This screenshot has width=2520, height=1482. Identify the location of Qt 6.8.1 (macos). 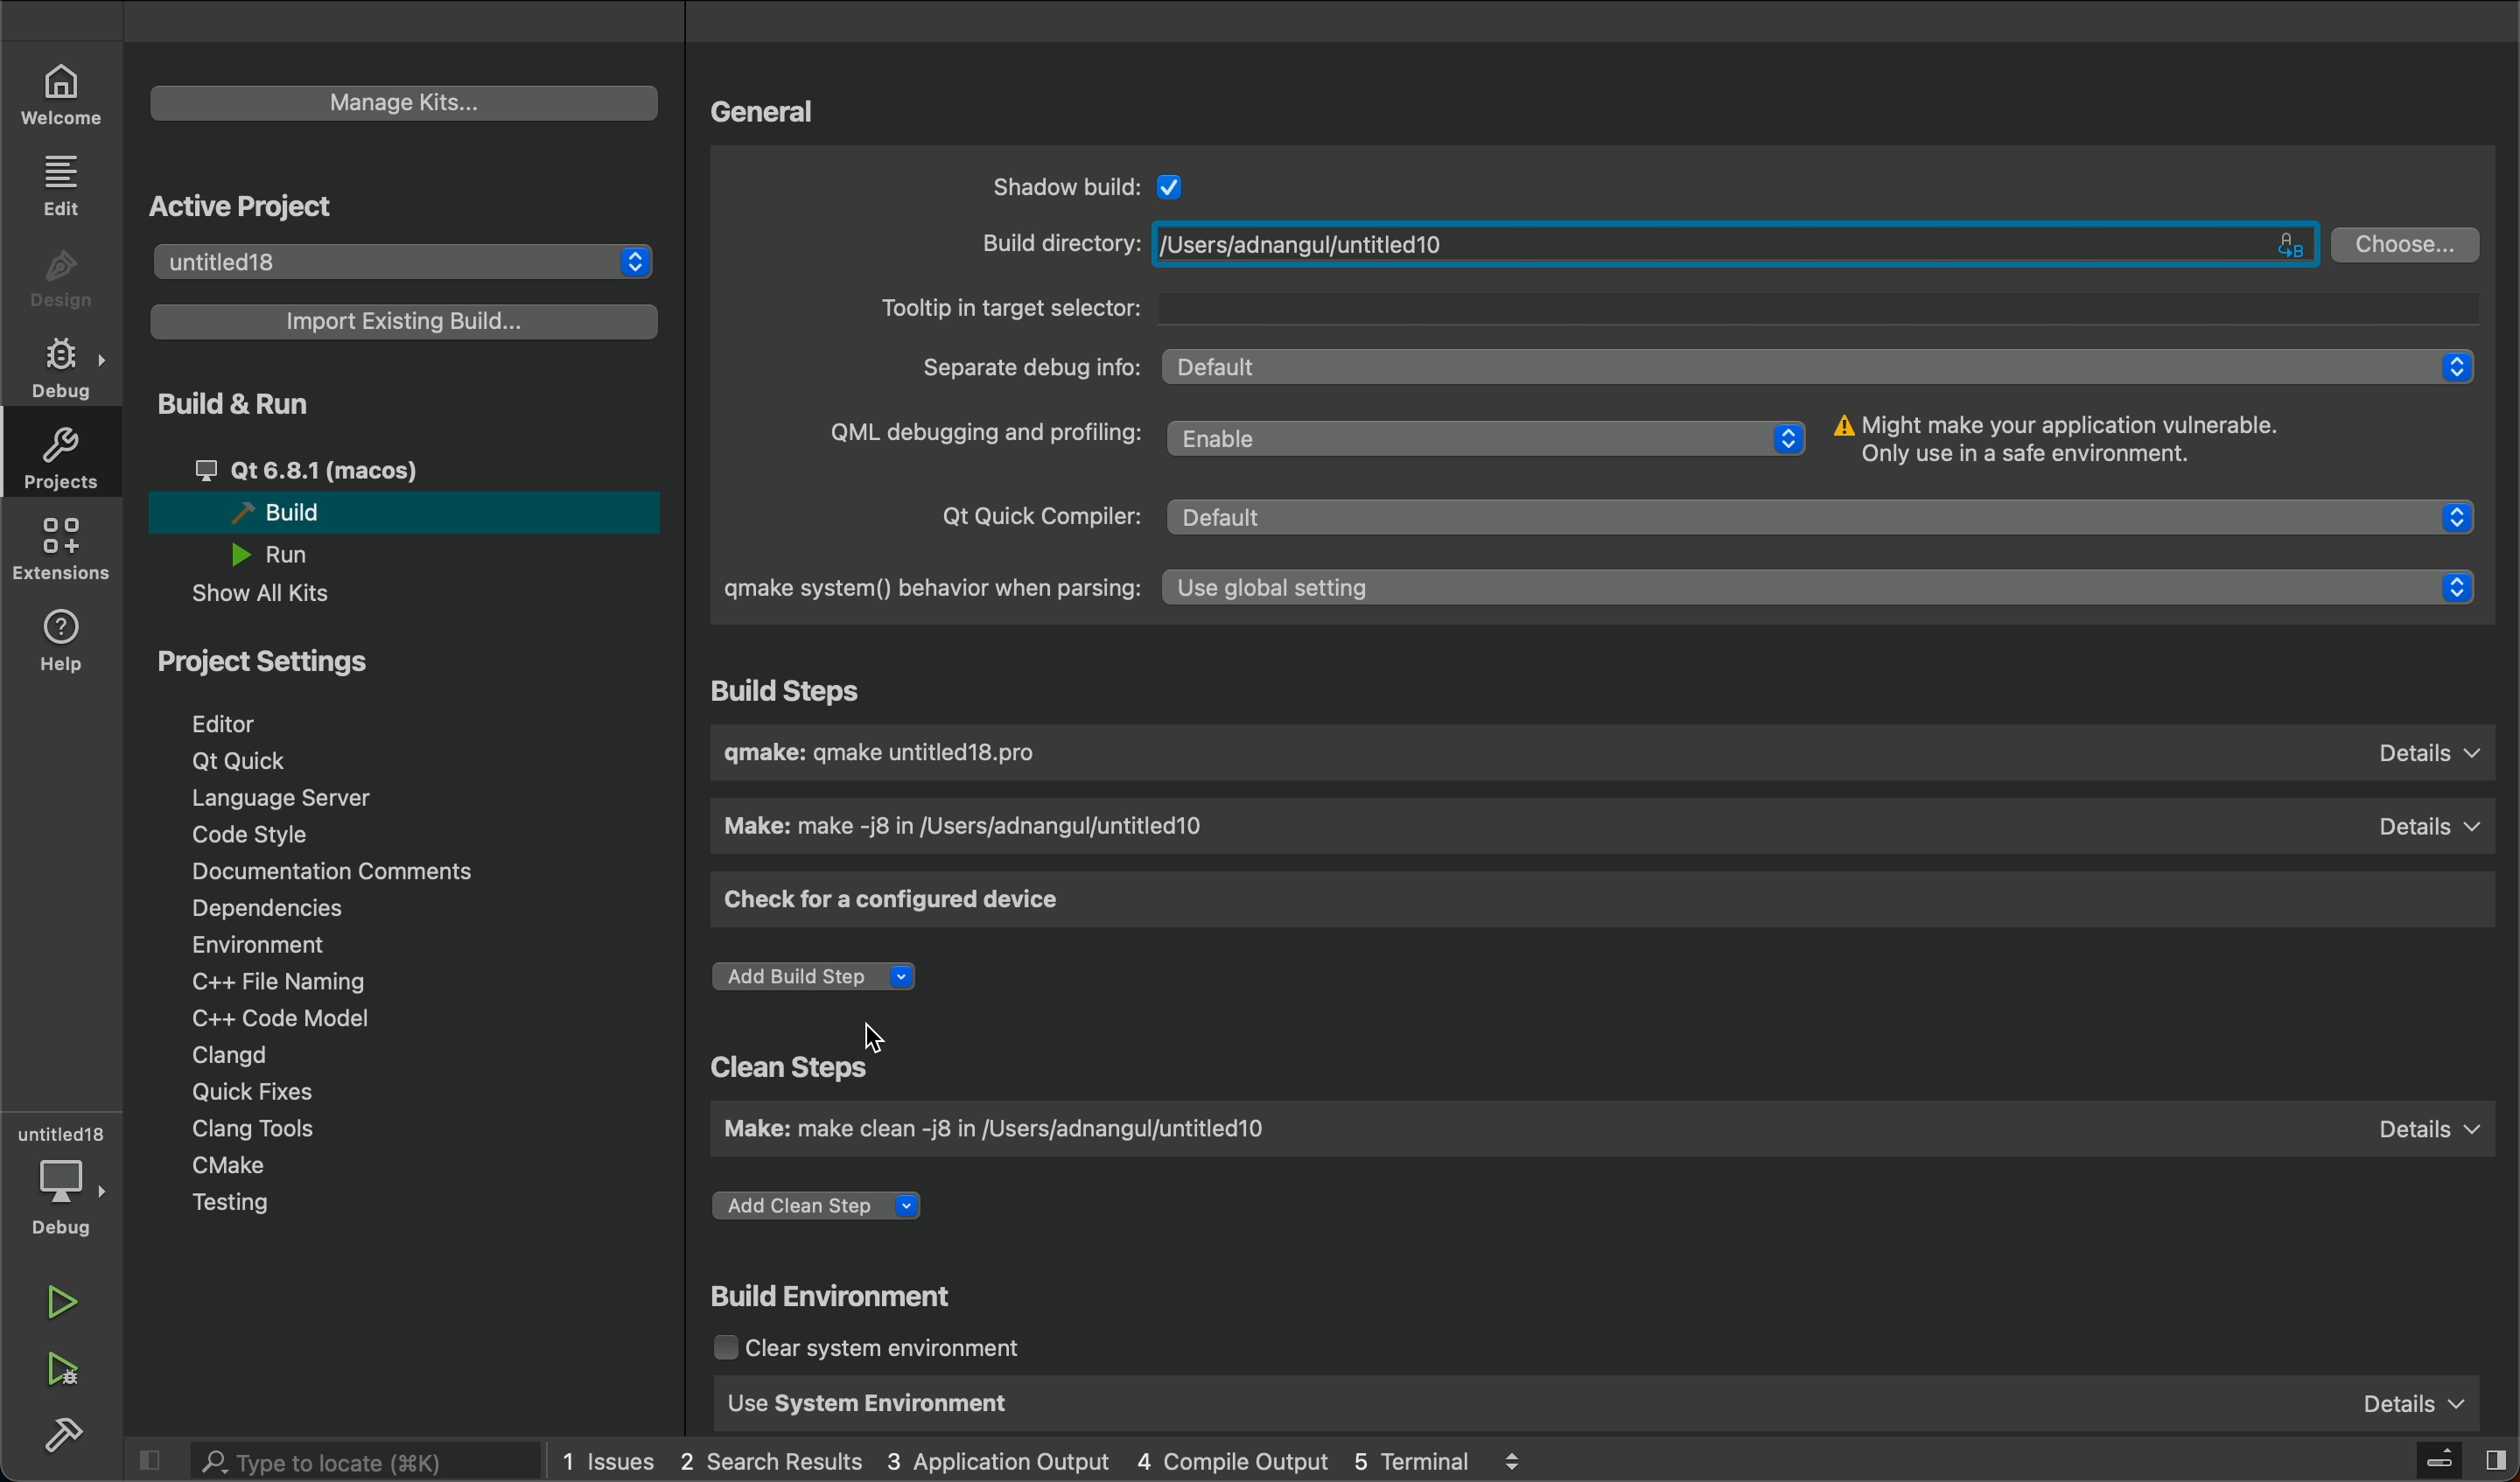
(306, 469).